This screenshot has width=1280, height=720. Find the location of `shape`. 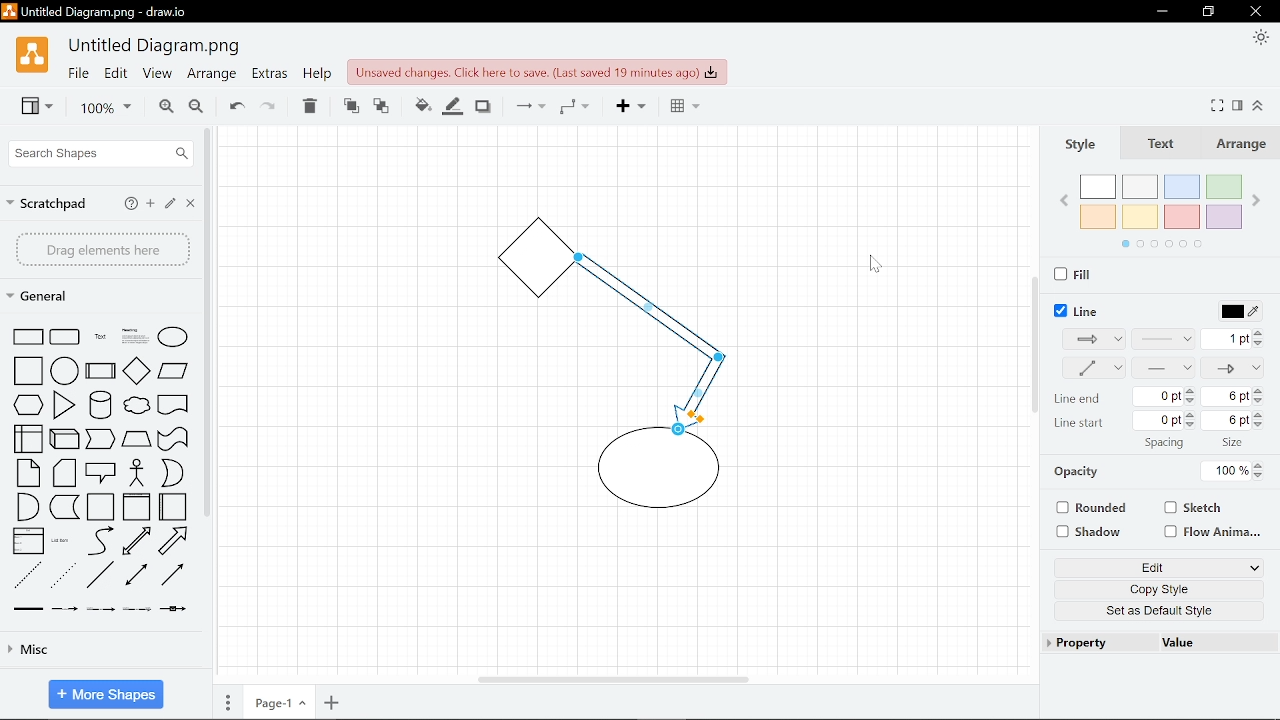

shape is located at coordinates (174, 407).